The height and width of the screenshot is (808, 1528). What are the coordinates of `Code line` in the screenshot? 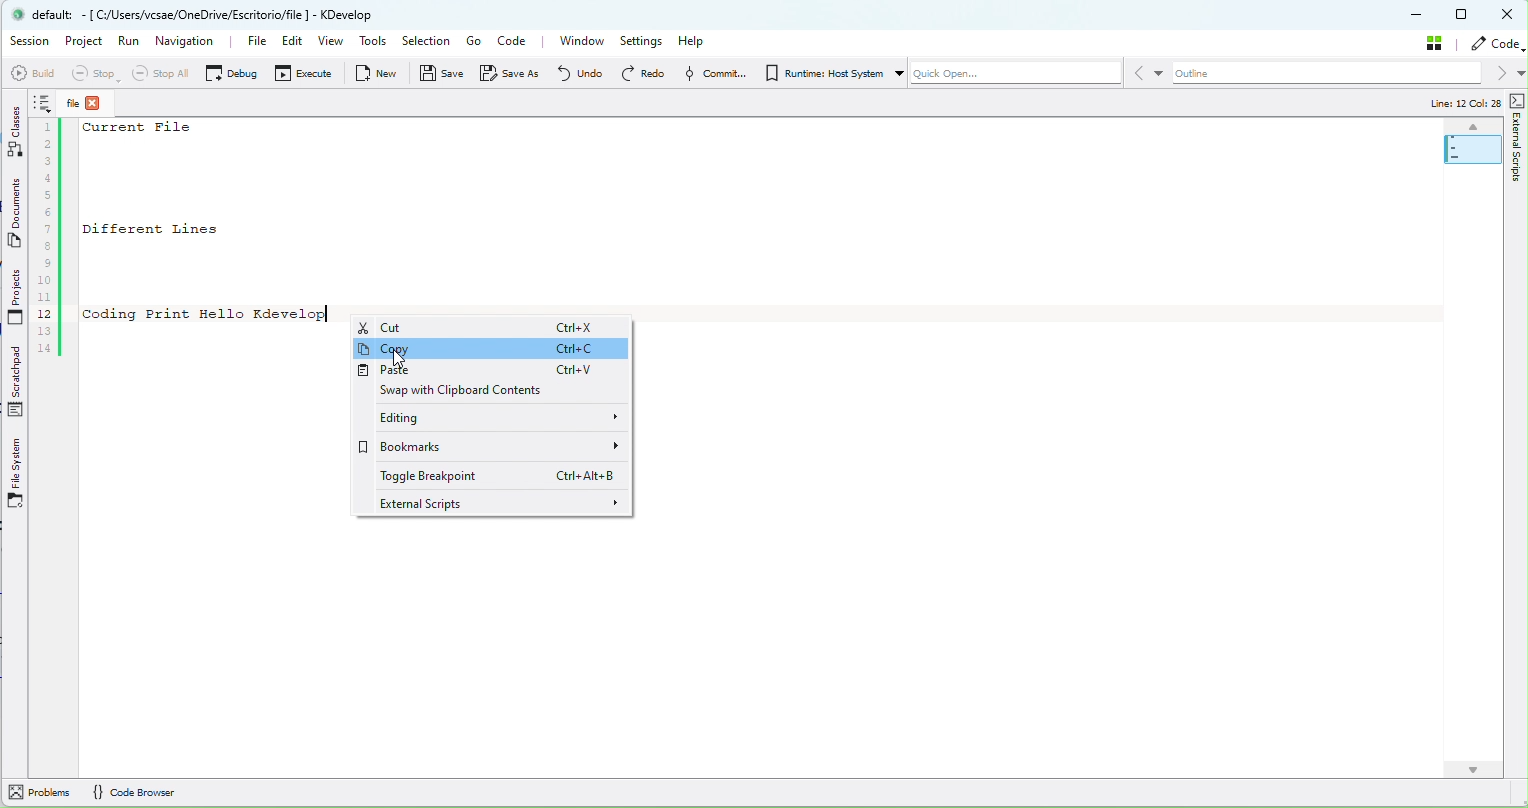 It's located at (48, 225).